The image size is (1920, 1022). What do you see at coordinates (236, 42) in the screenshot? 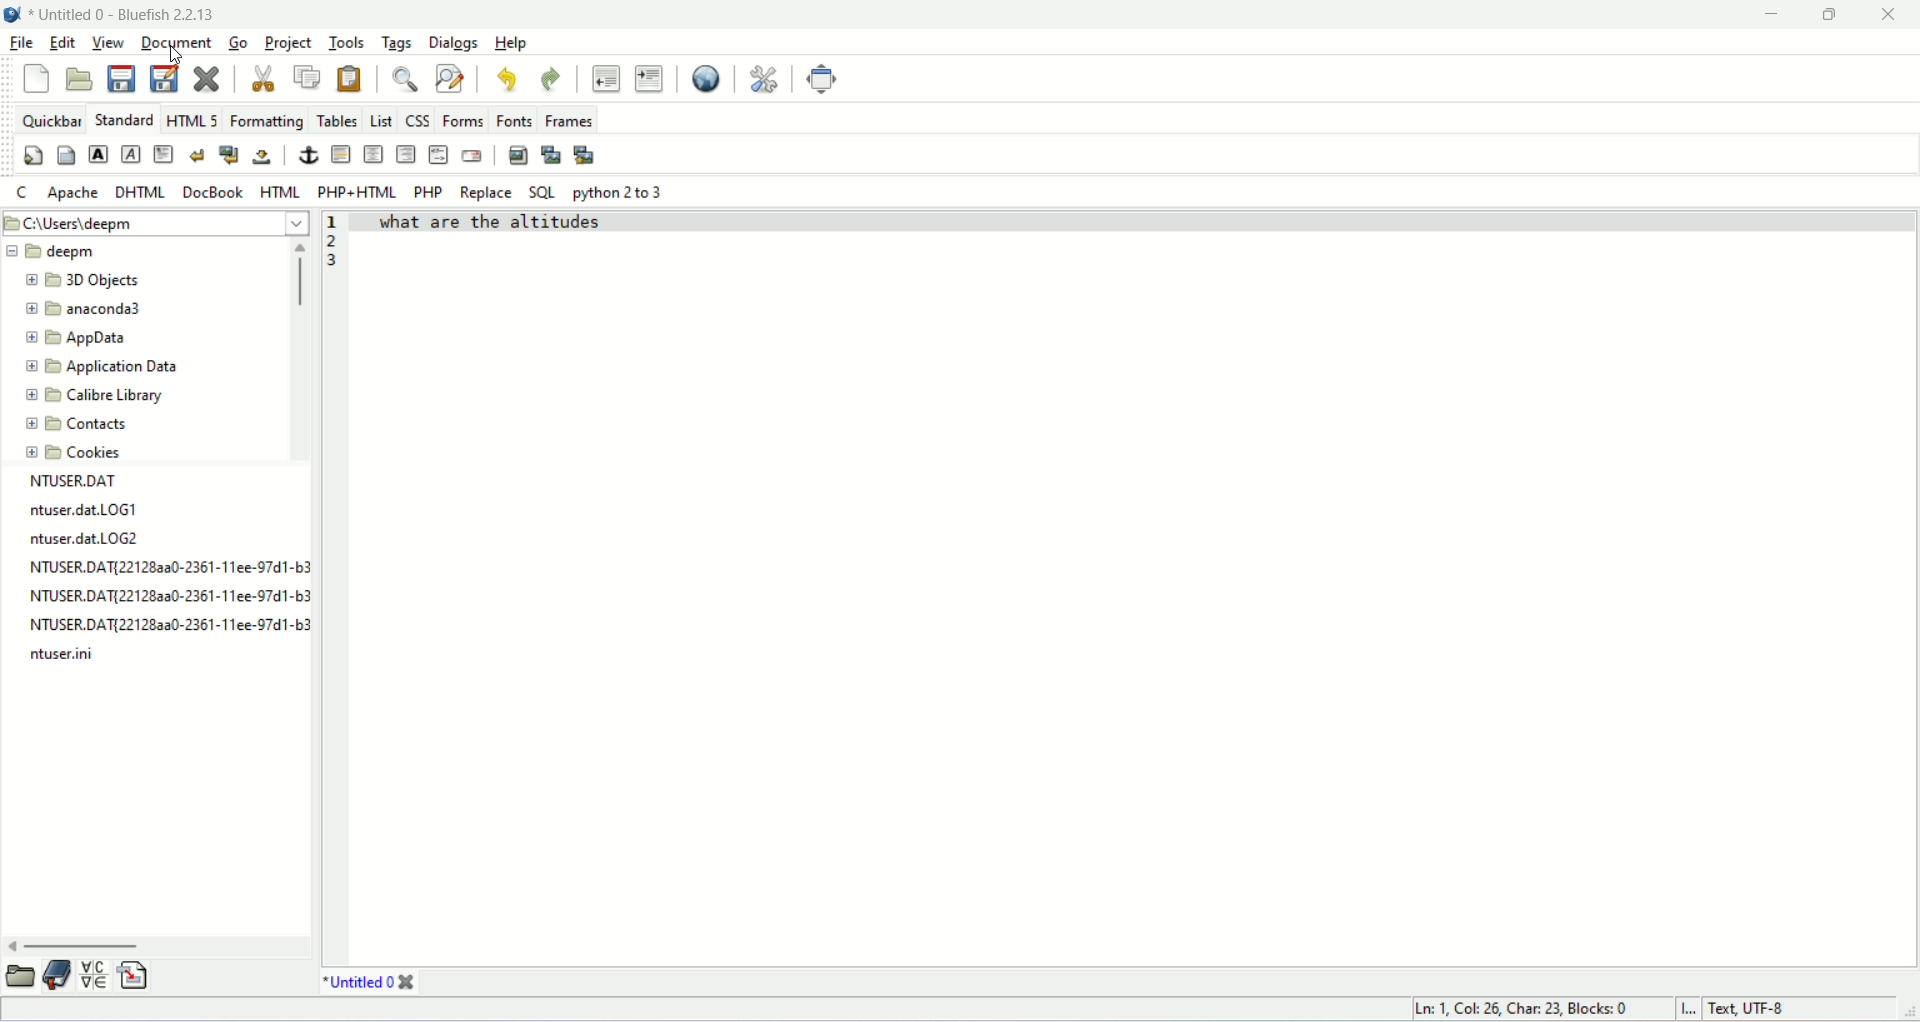
I see `go` at bounding box center [236, 42].